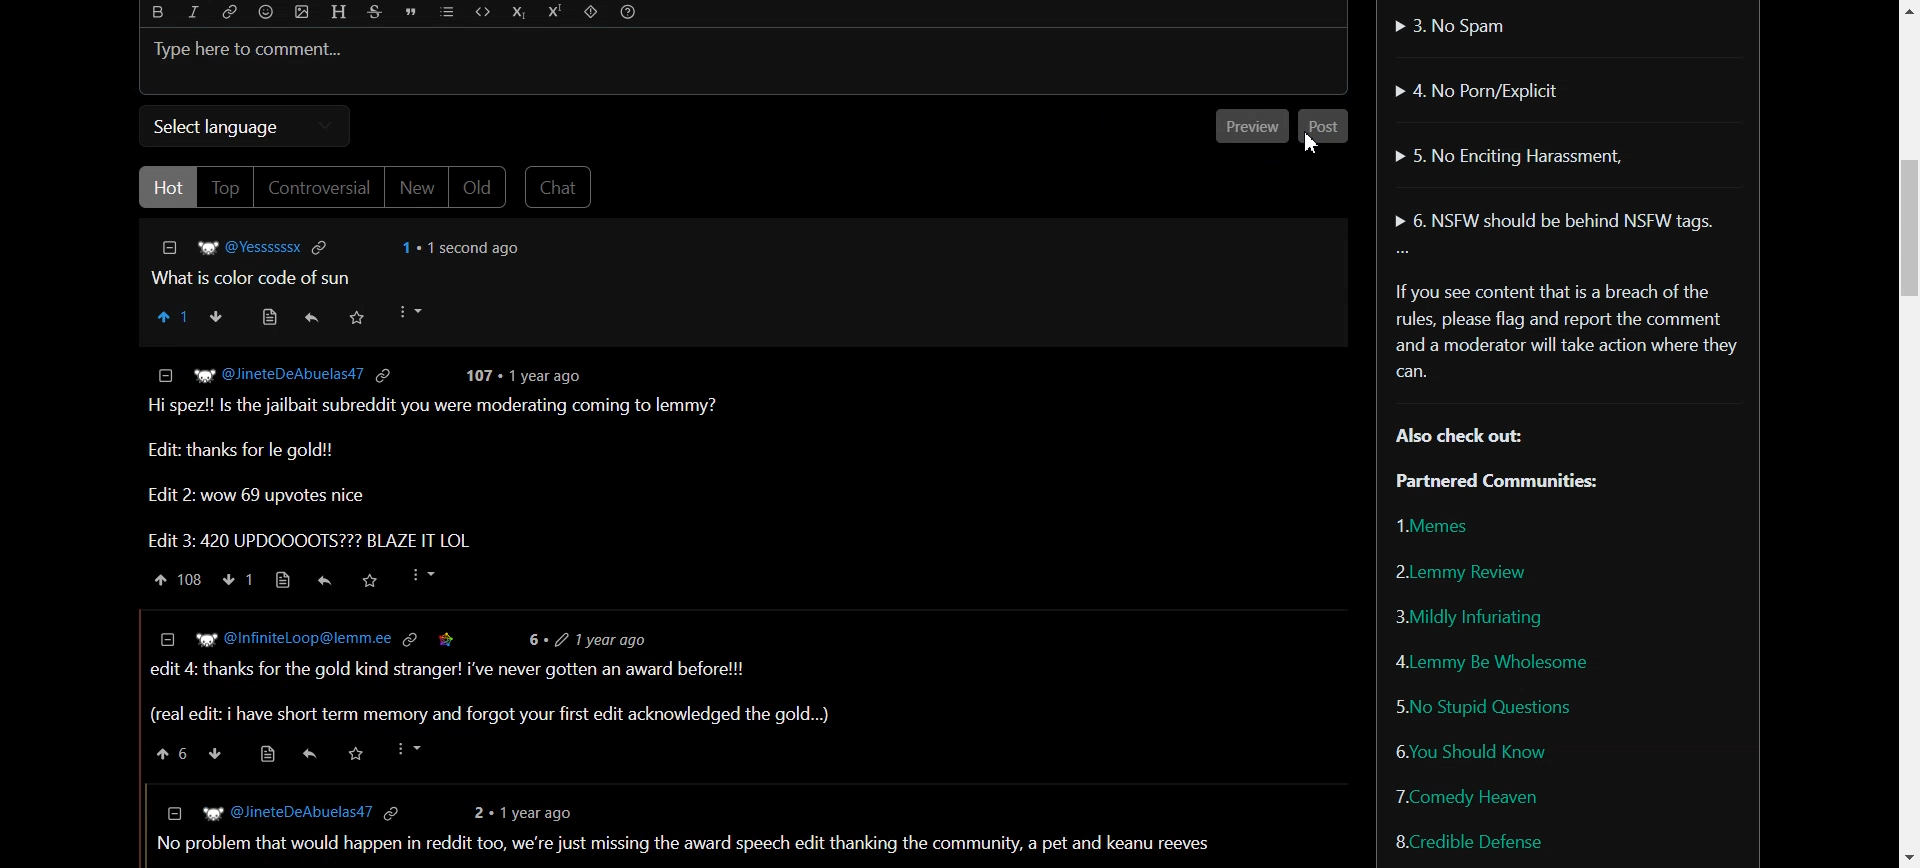 The width and height of the screenshot is (1920, 868). I want to click on Controversial, so click(321, 188).